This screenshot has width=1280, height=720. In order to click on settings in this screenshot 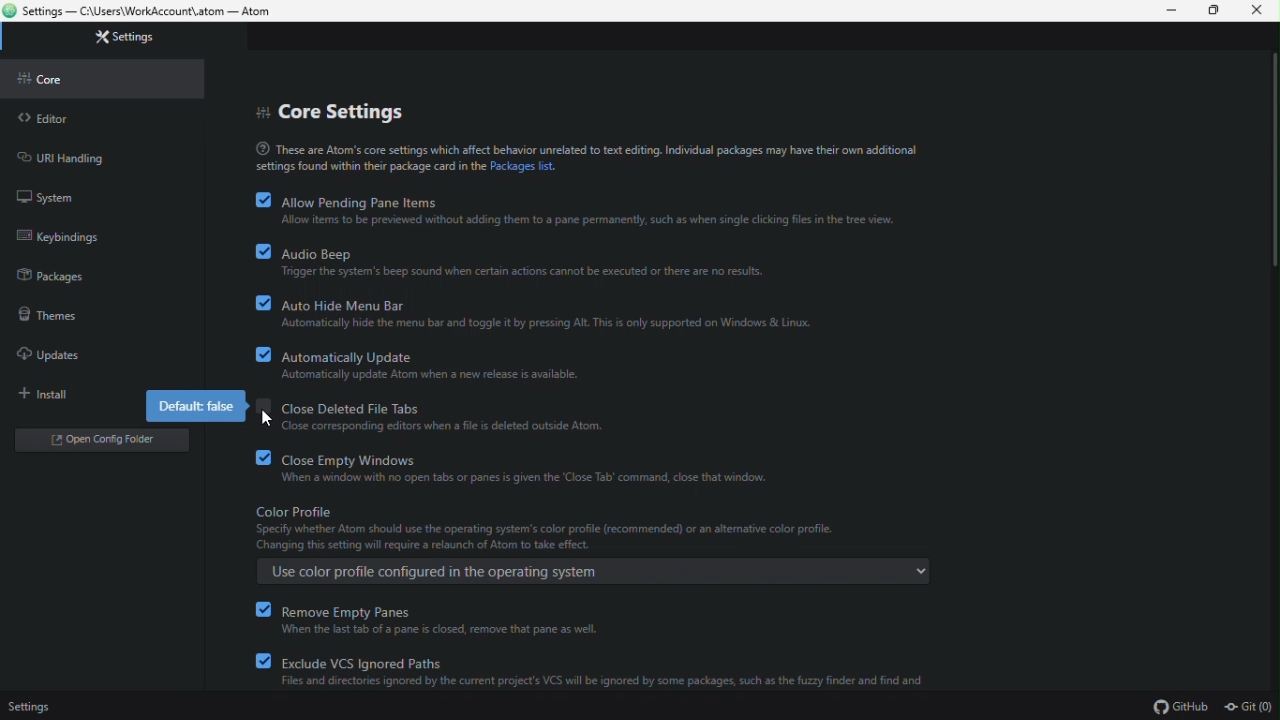, I will do `click(124, 38)`.